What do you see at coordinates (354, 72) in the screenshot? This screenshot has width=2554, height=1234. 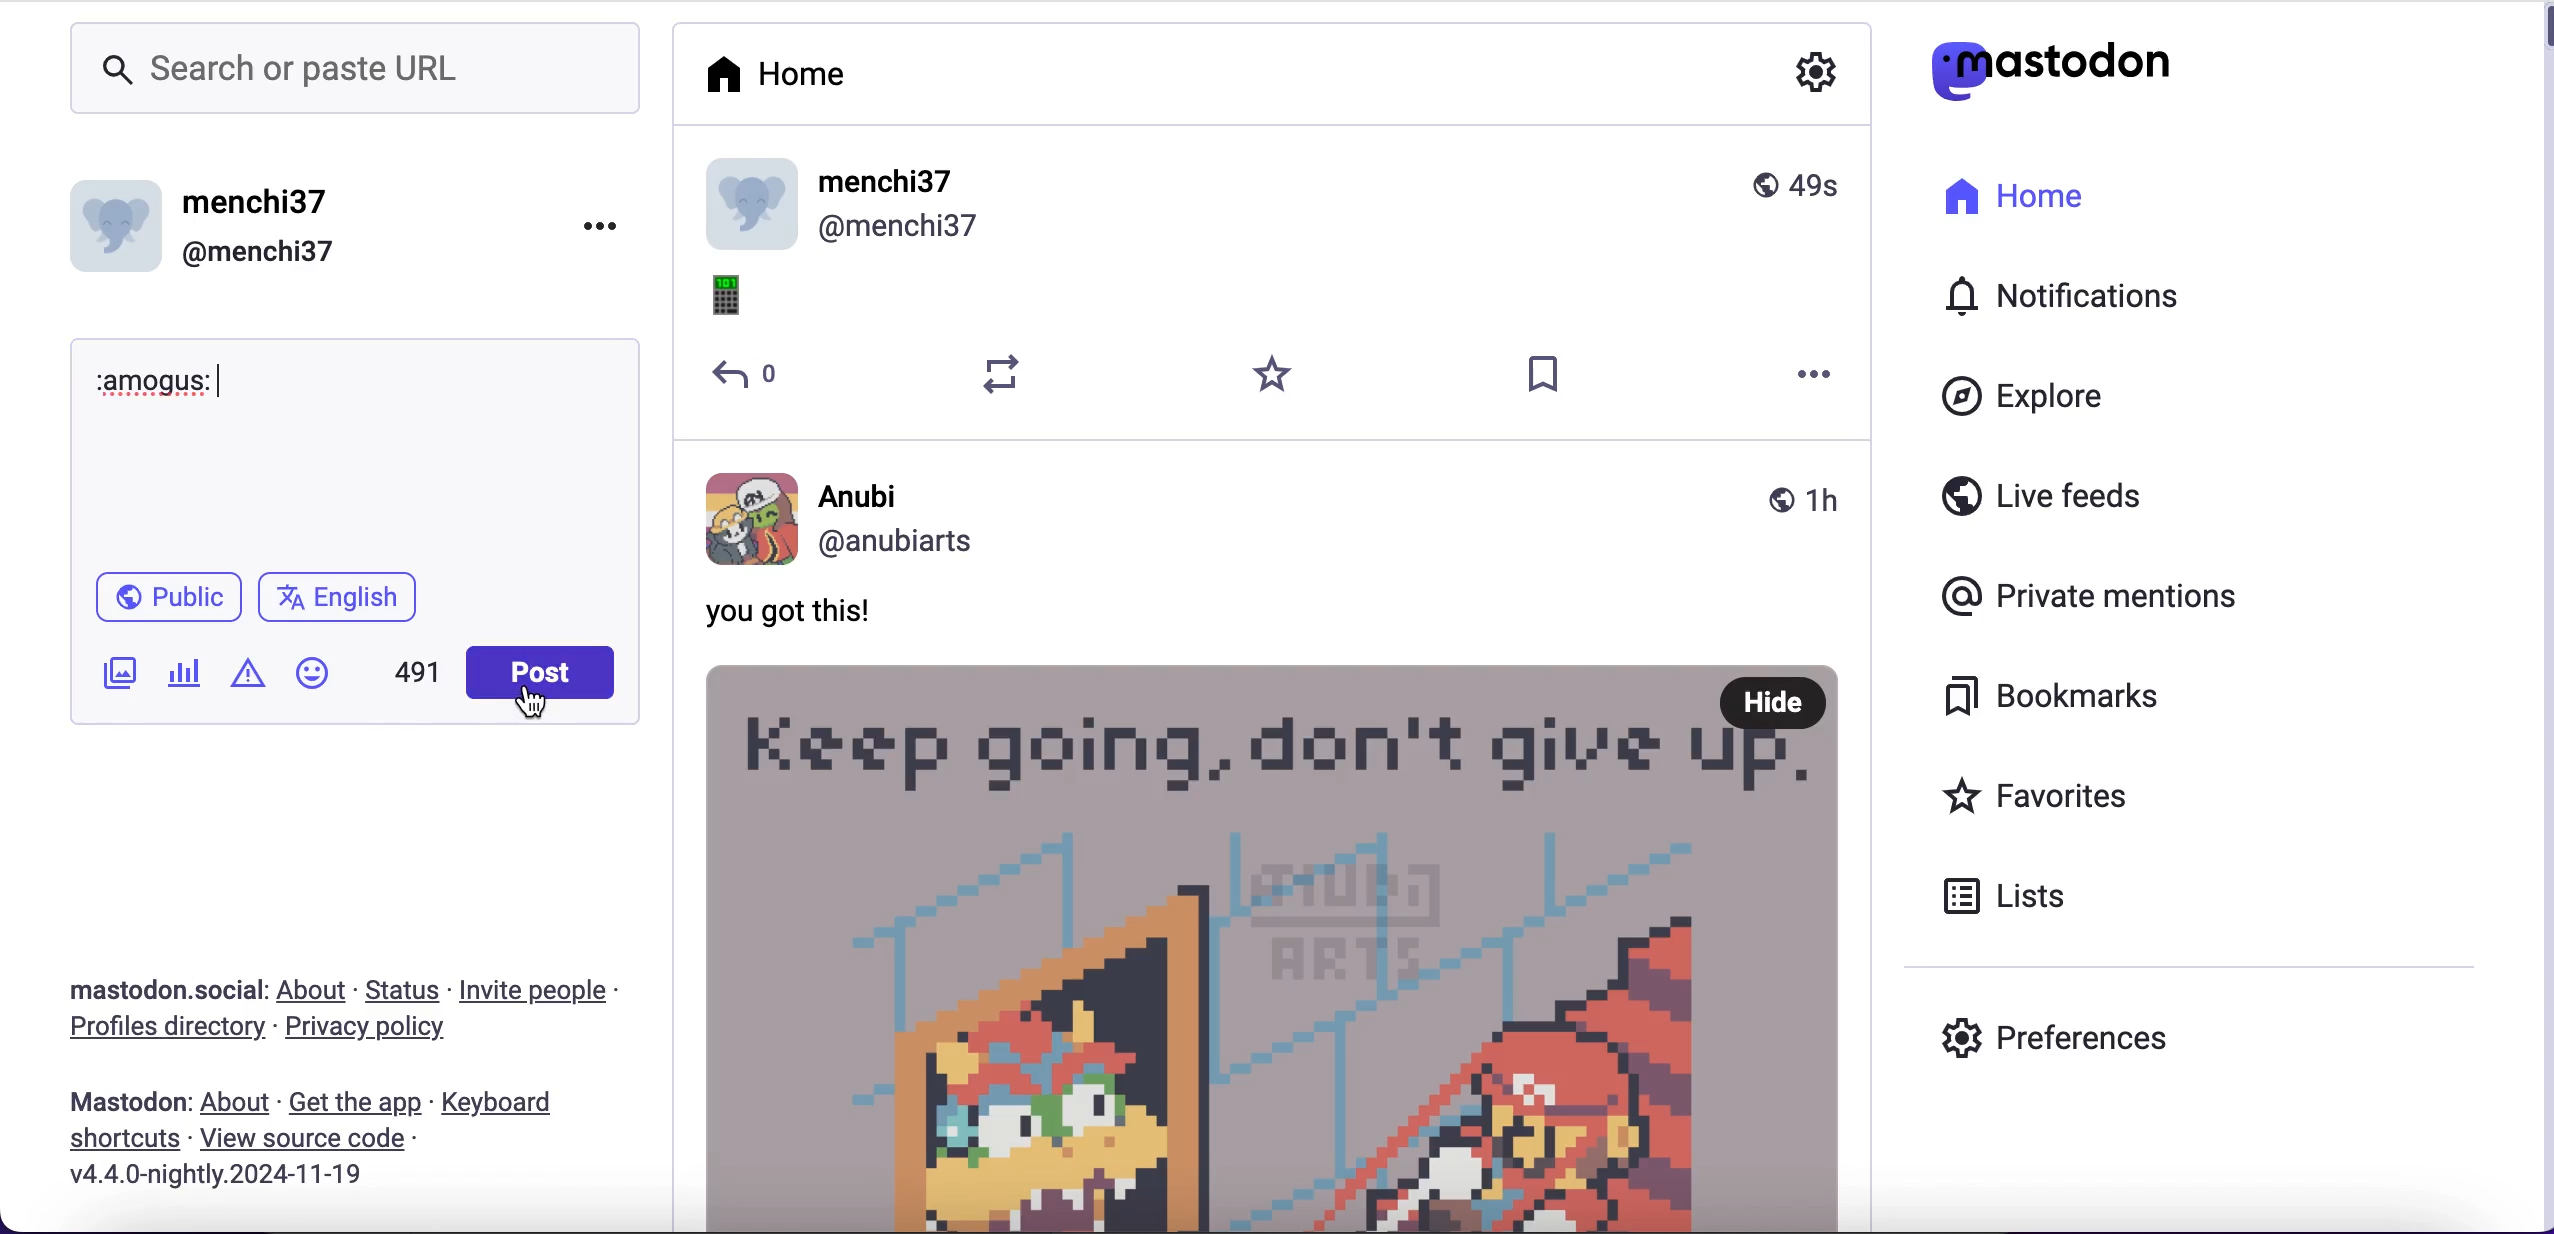 I see `search or paste url` at bounding box center [354, 72].